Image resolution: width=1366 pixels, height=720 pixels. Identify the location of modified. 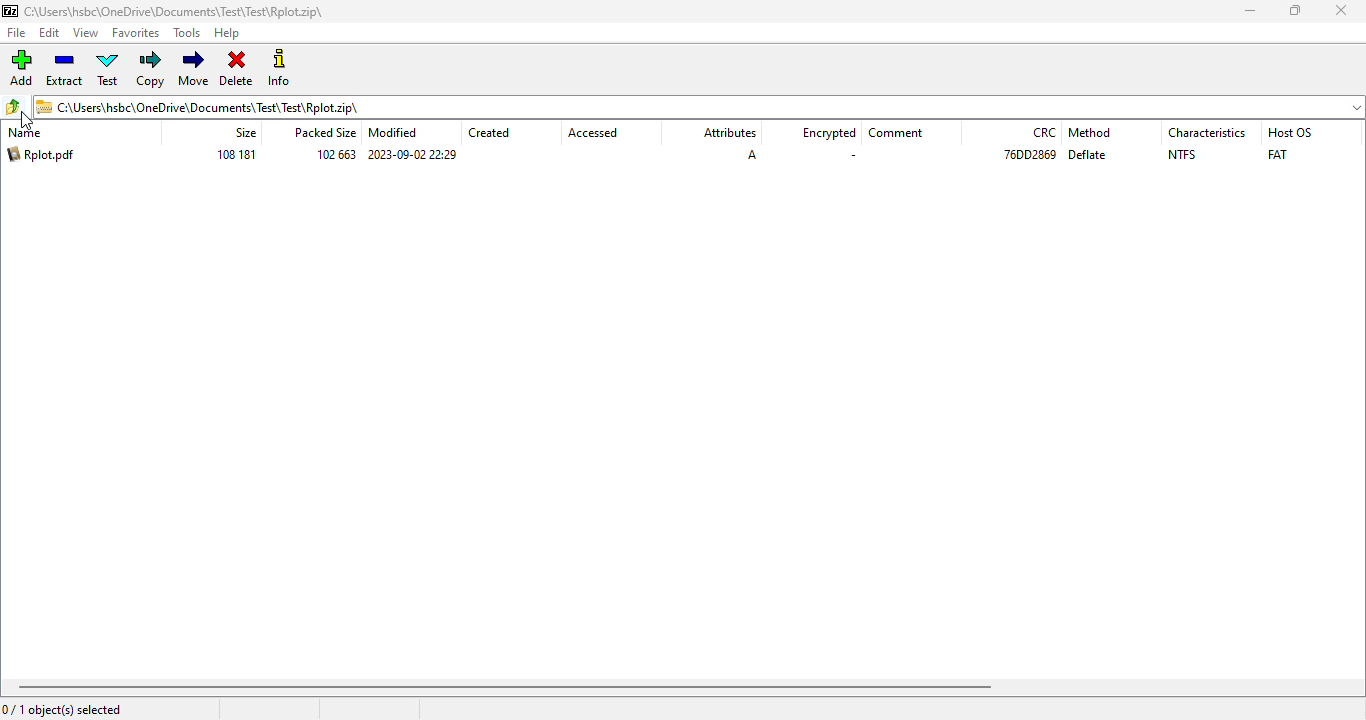
(393, 133).